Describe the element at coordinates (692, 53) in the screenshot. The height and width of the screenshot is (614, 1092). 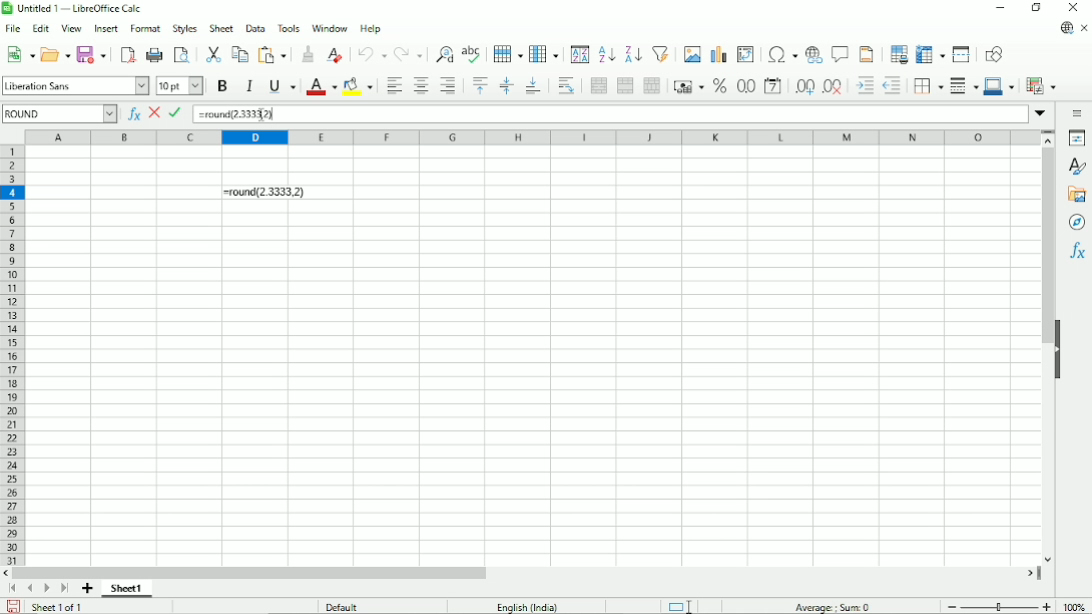
I see `Insert image` at that location.